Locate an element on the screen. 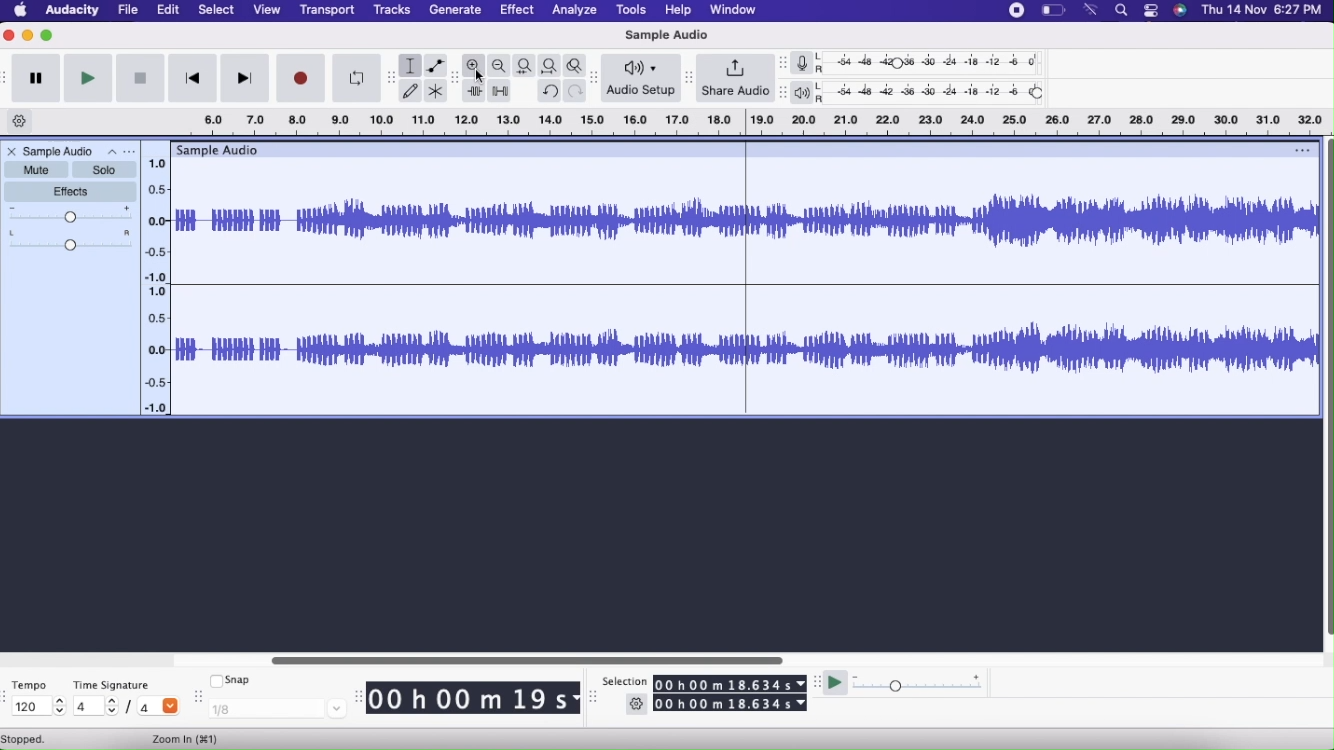 This screenshot has width=1334, height=750. Analyze is located at coordinates (574, 11).